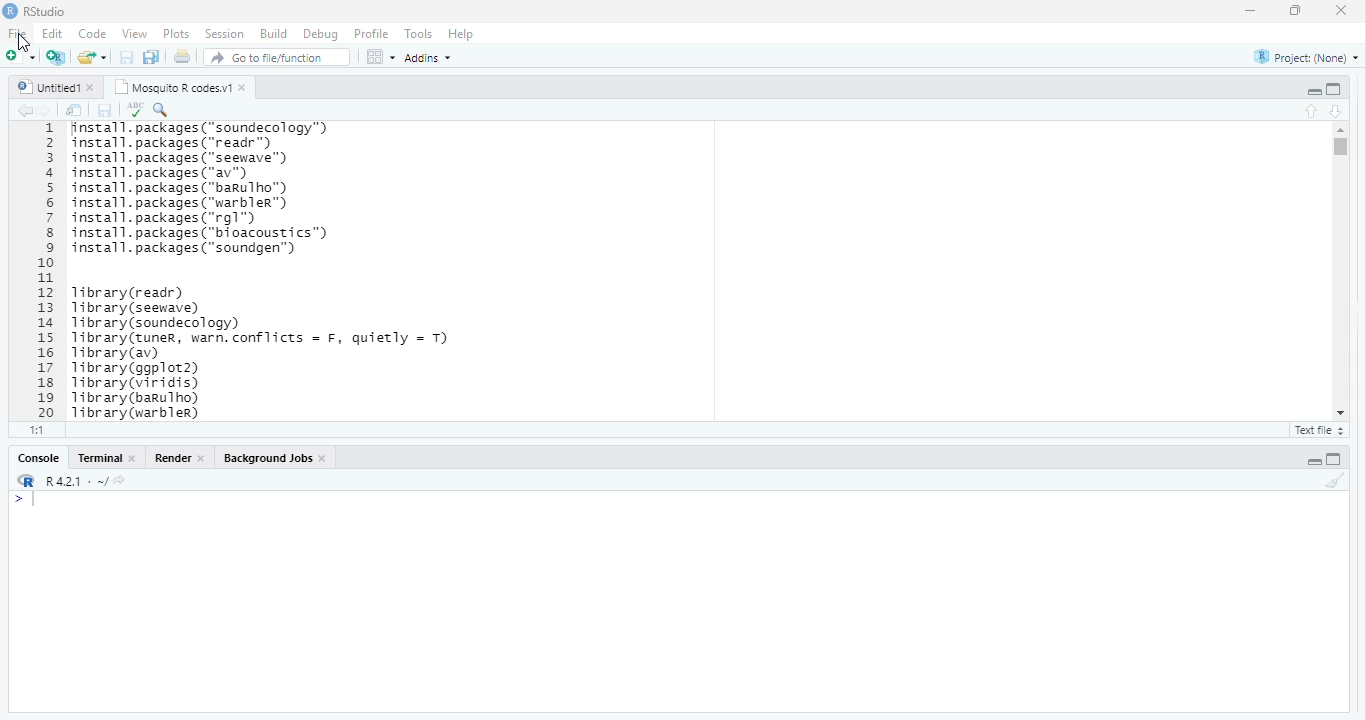 The height and width of the screenshot is (720, 1366). I want to click on Mosquito R codes.v1, so click(174, 87).